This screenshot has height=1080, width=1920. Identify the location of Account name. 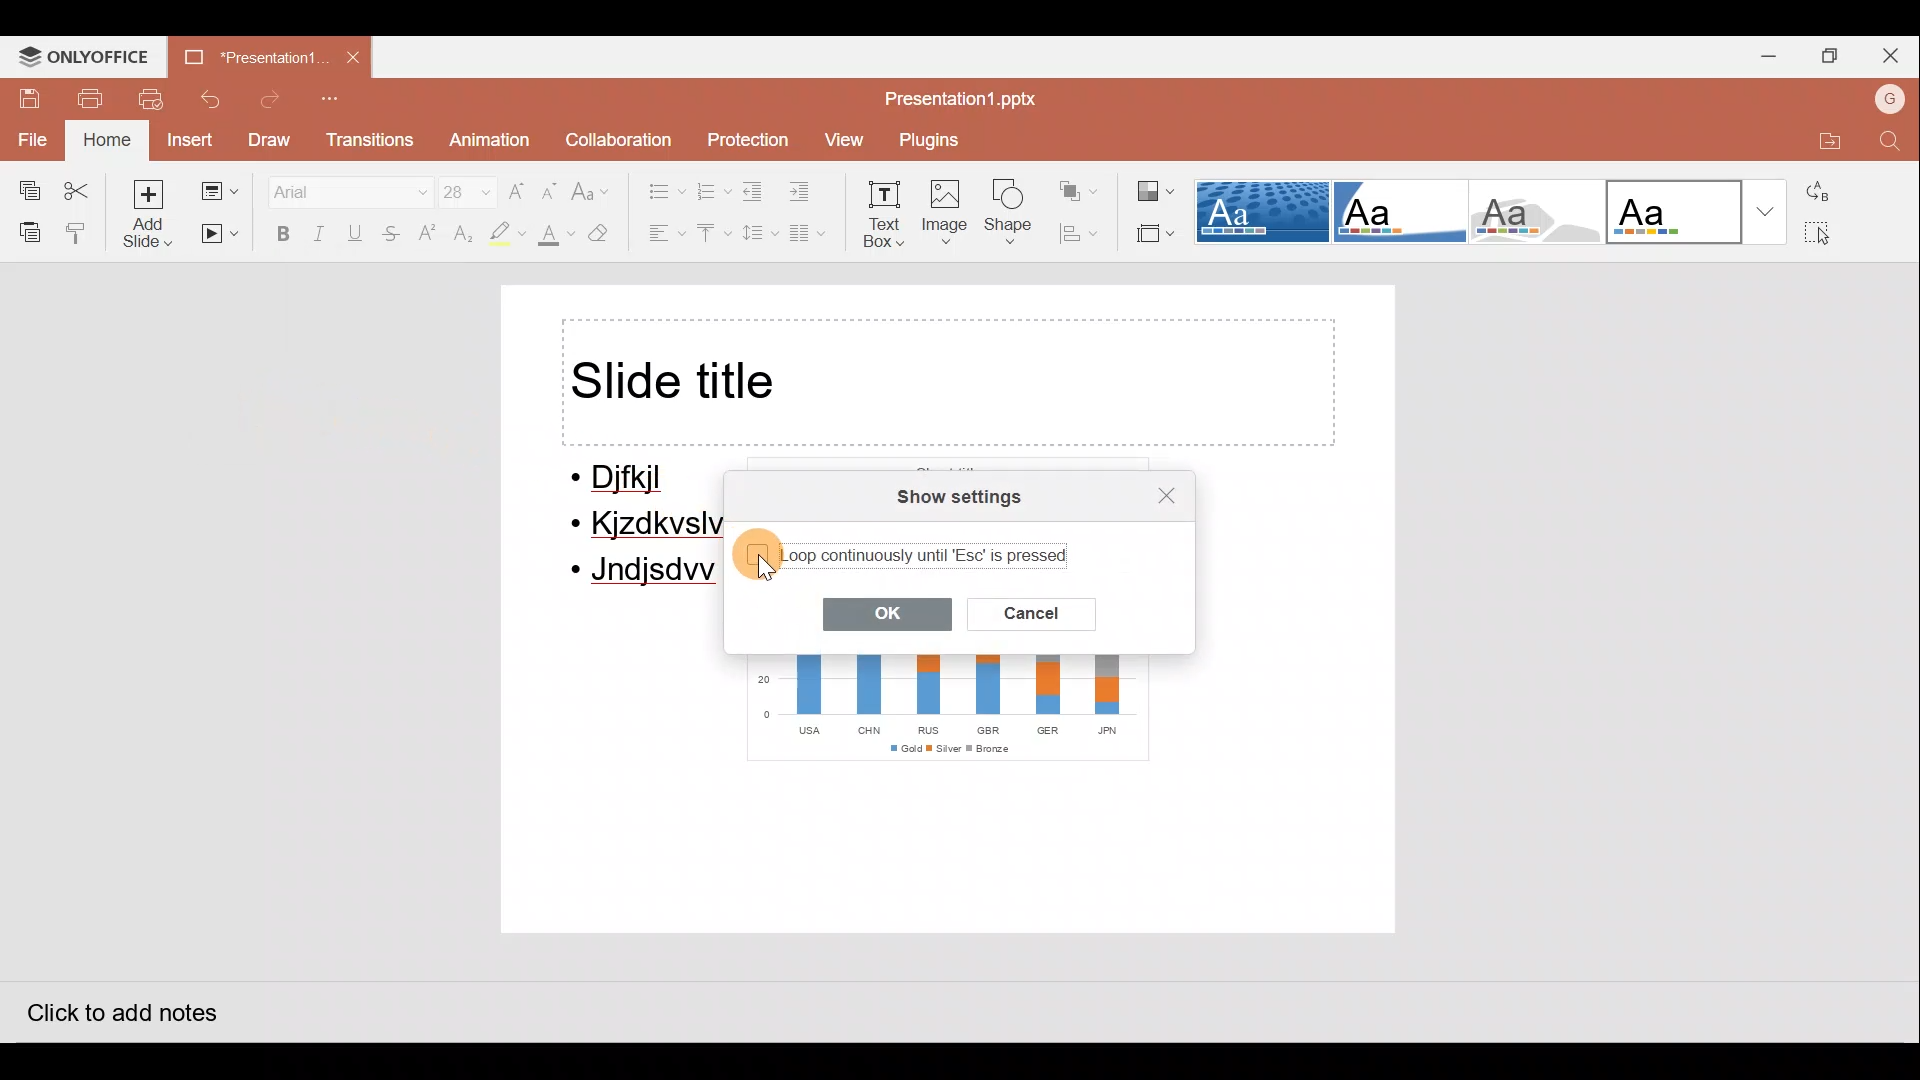
(1889, 101).